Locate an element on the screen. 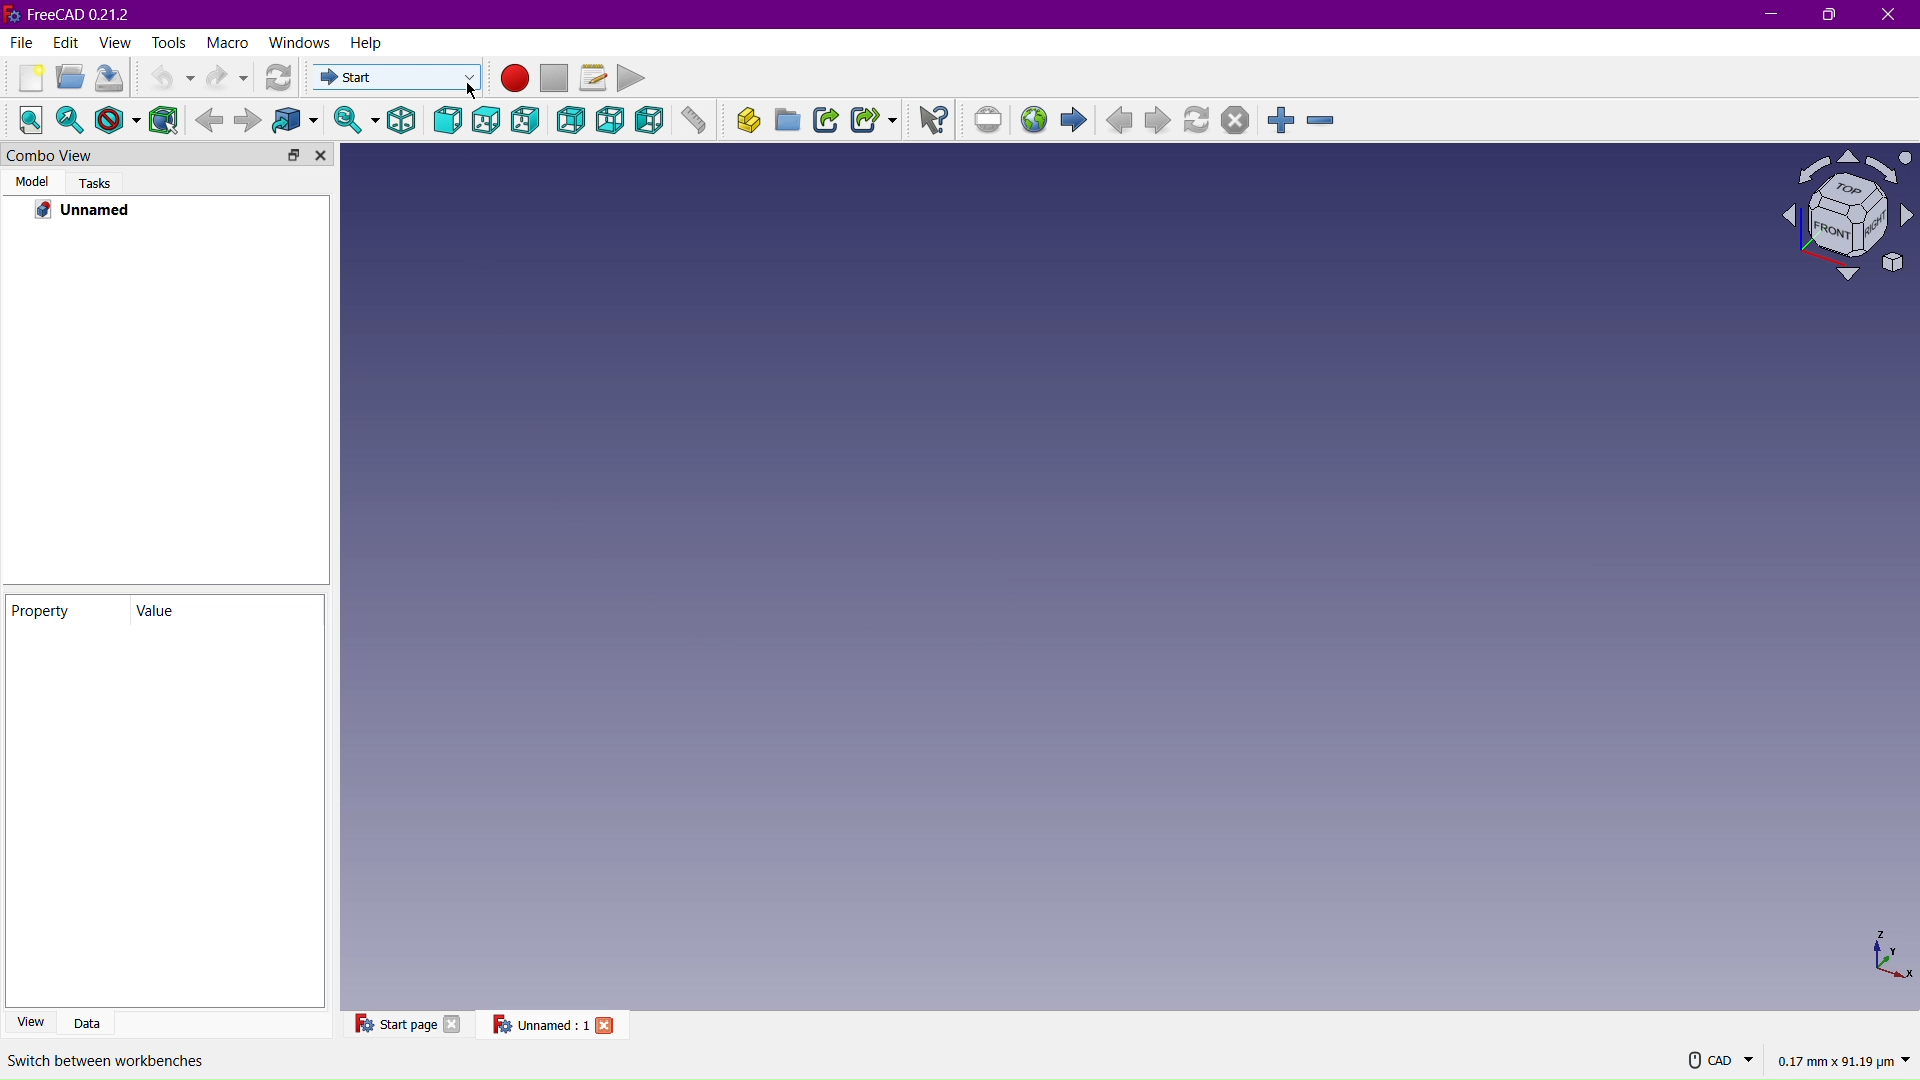 This screenshot has width=1920, height=1080. Macros is located at coordinates (593, 75).